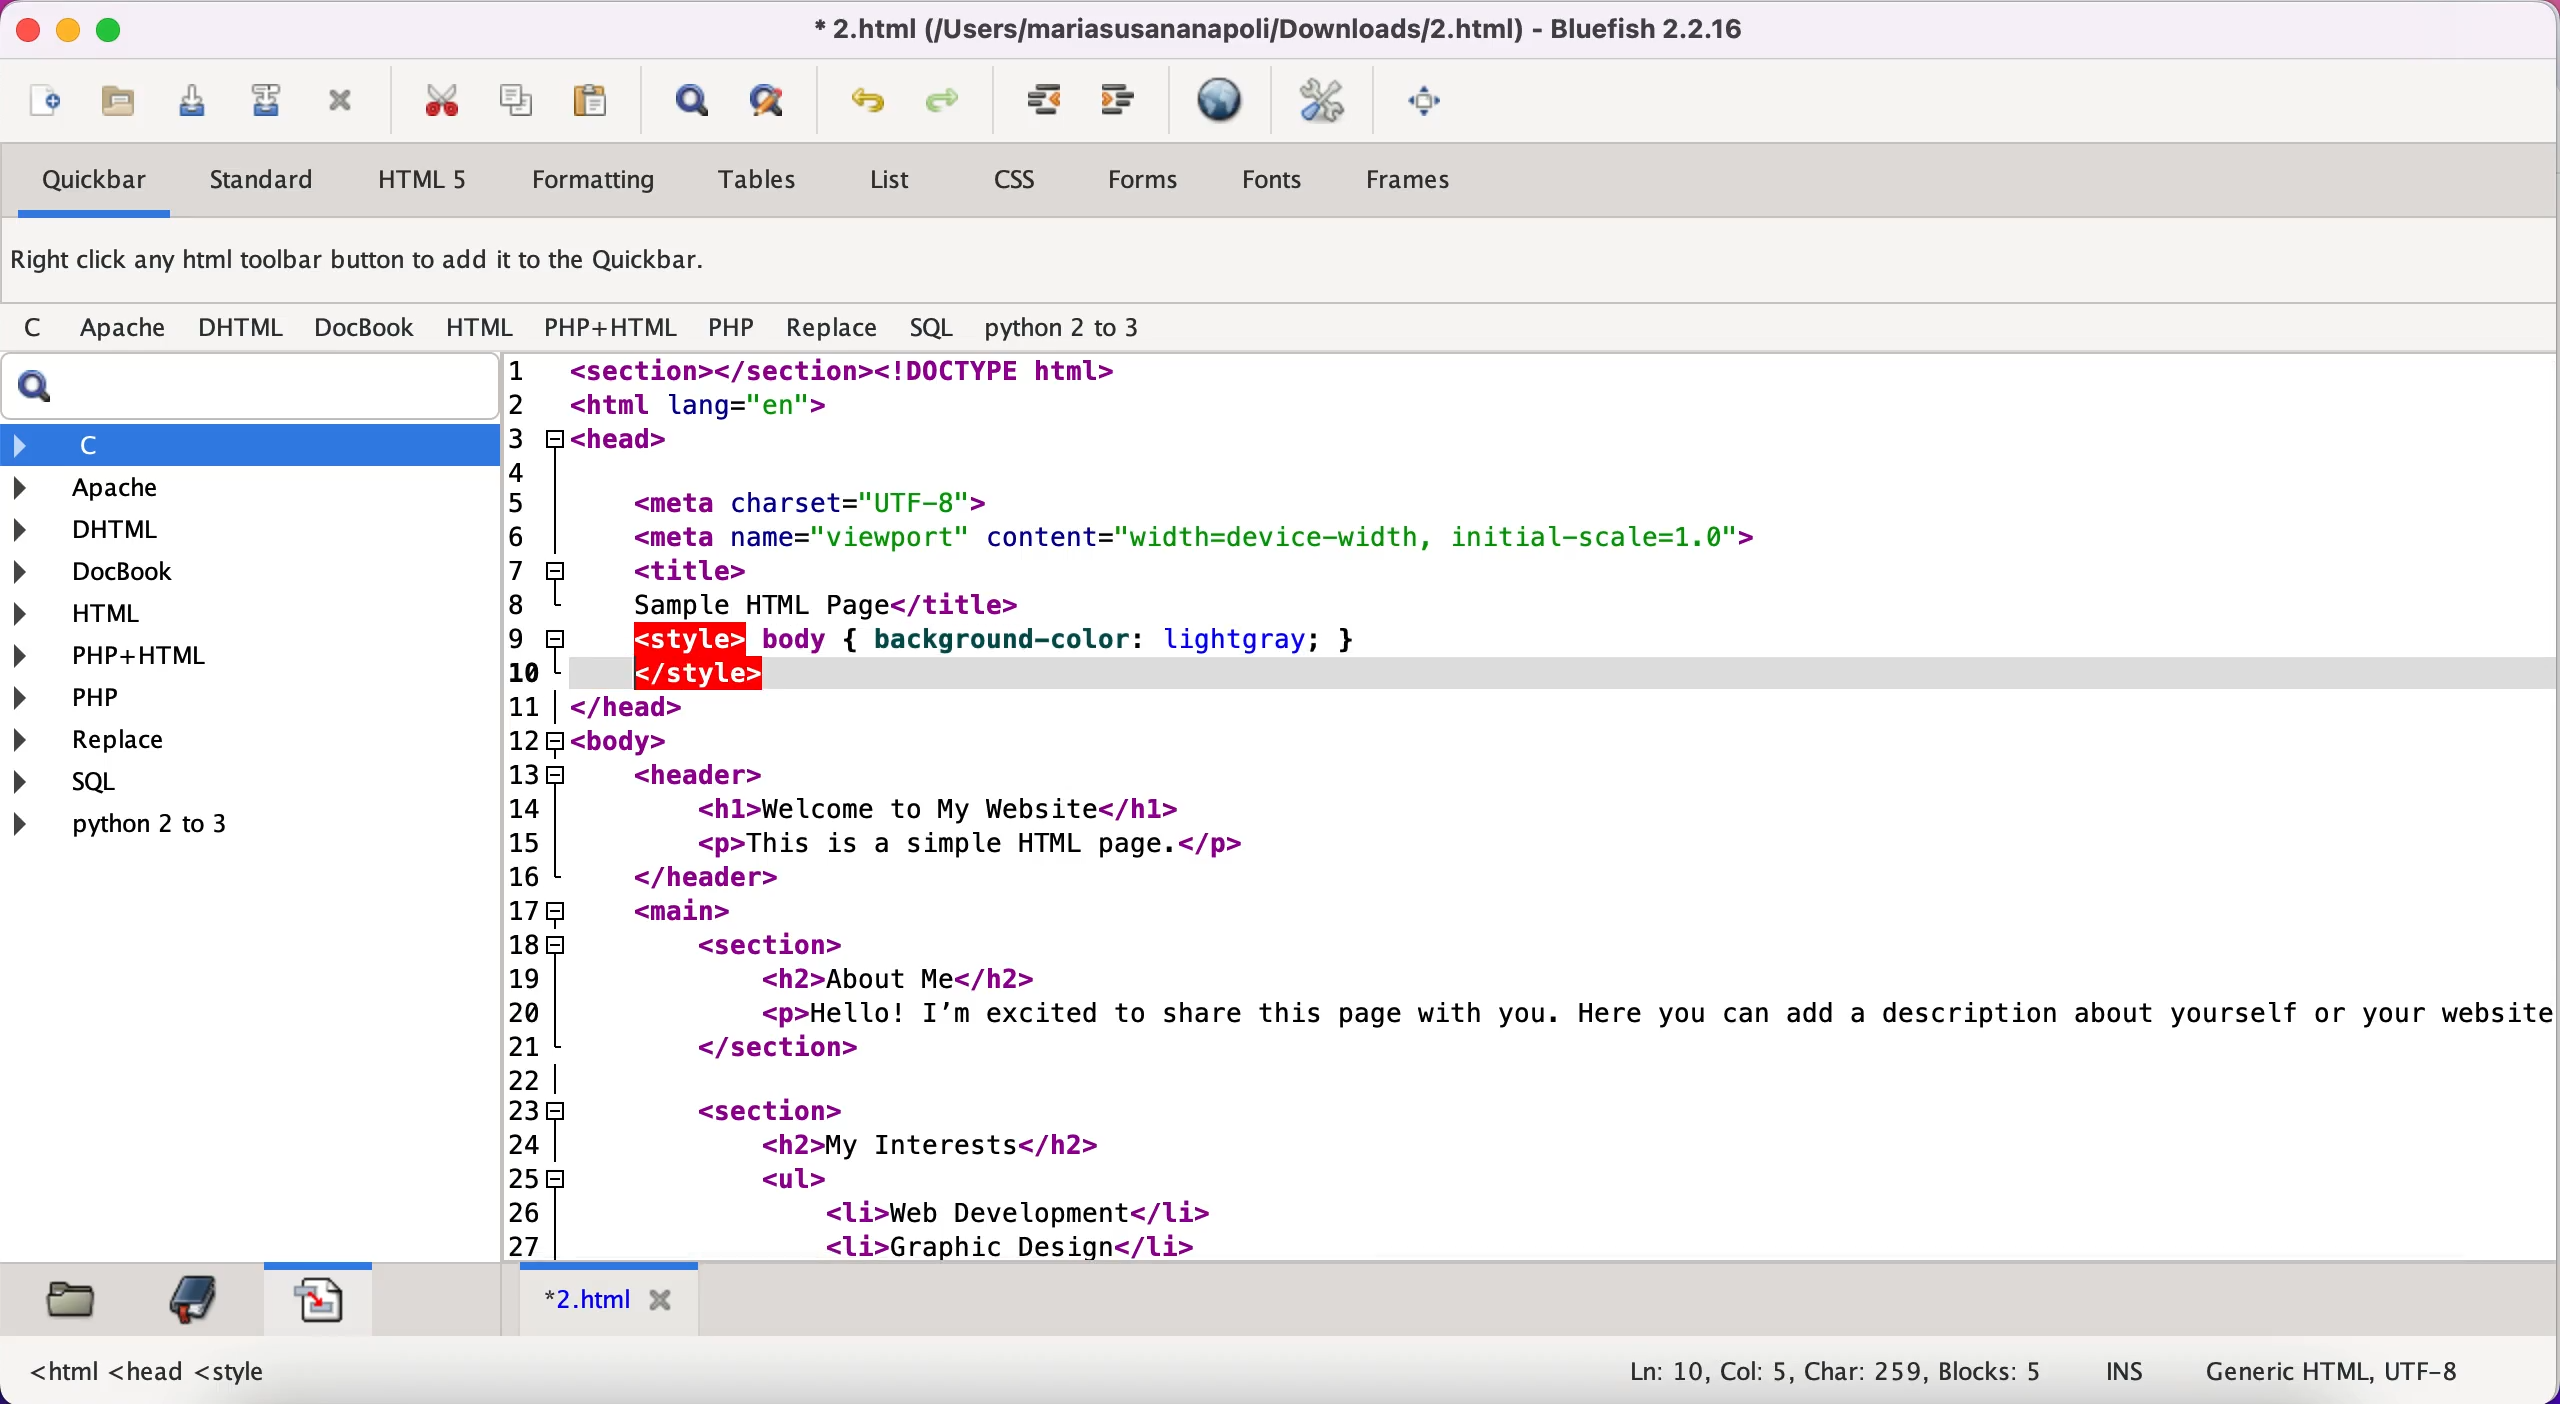 The width and height of the screenshot is (2560, 1404). I want to click on save file as, so click(264, 101).